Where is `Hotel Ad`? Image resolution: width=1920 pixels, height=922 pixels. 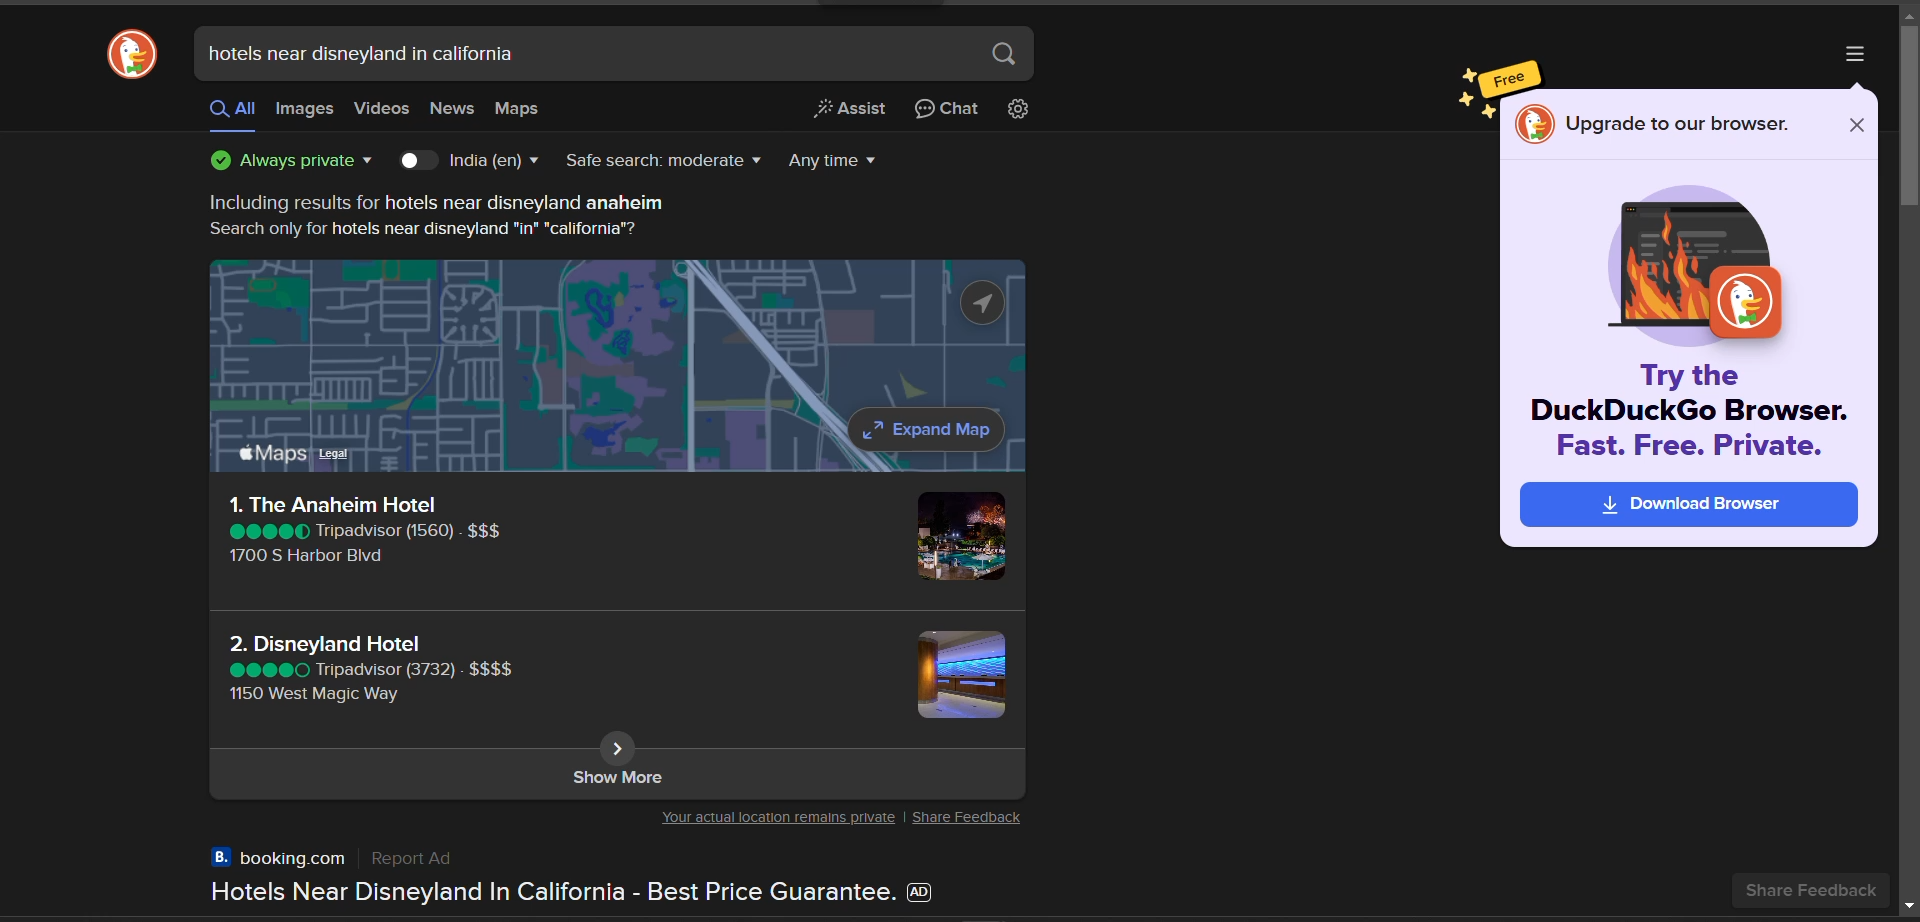
Hotel Ad is located at coordinates (561, 877).